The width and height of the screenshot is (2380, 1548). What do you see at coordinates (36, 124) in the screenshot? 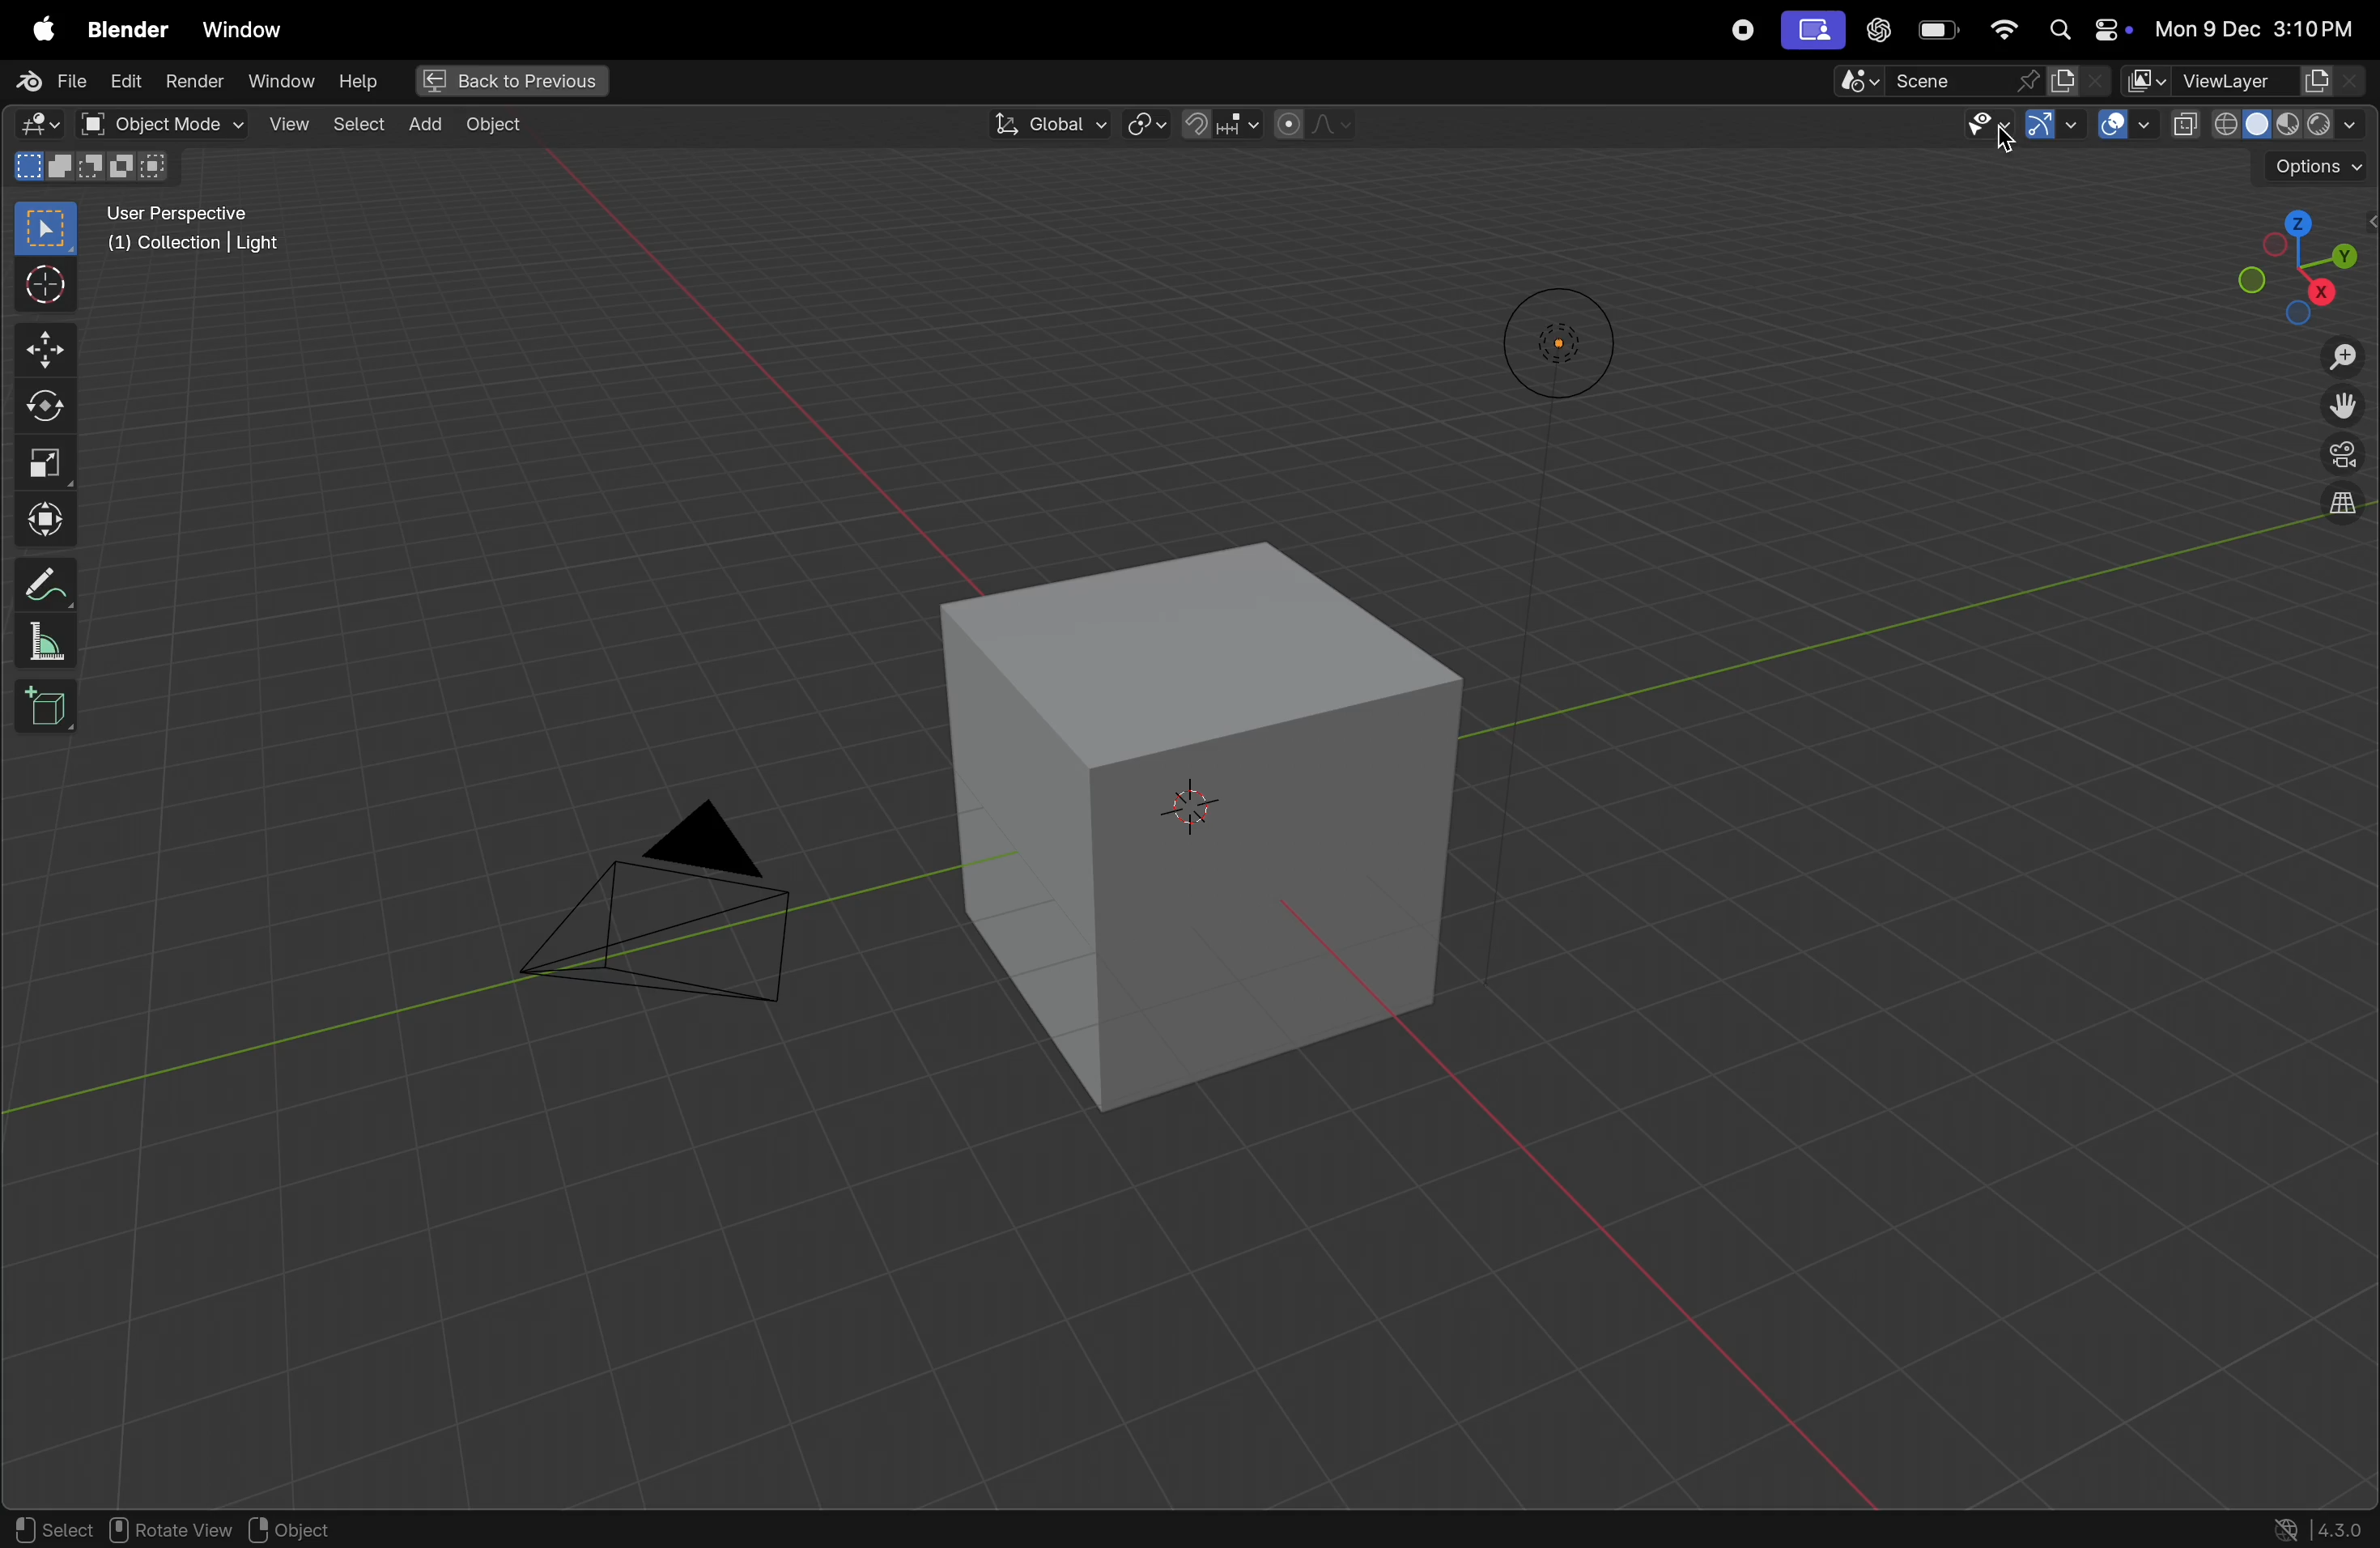
I see `edit mode` at bounding box center [36, 124].